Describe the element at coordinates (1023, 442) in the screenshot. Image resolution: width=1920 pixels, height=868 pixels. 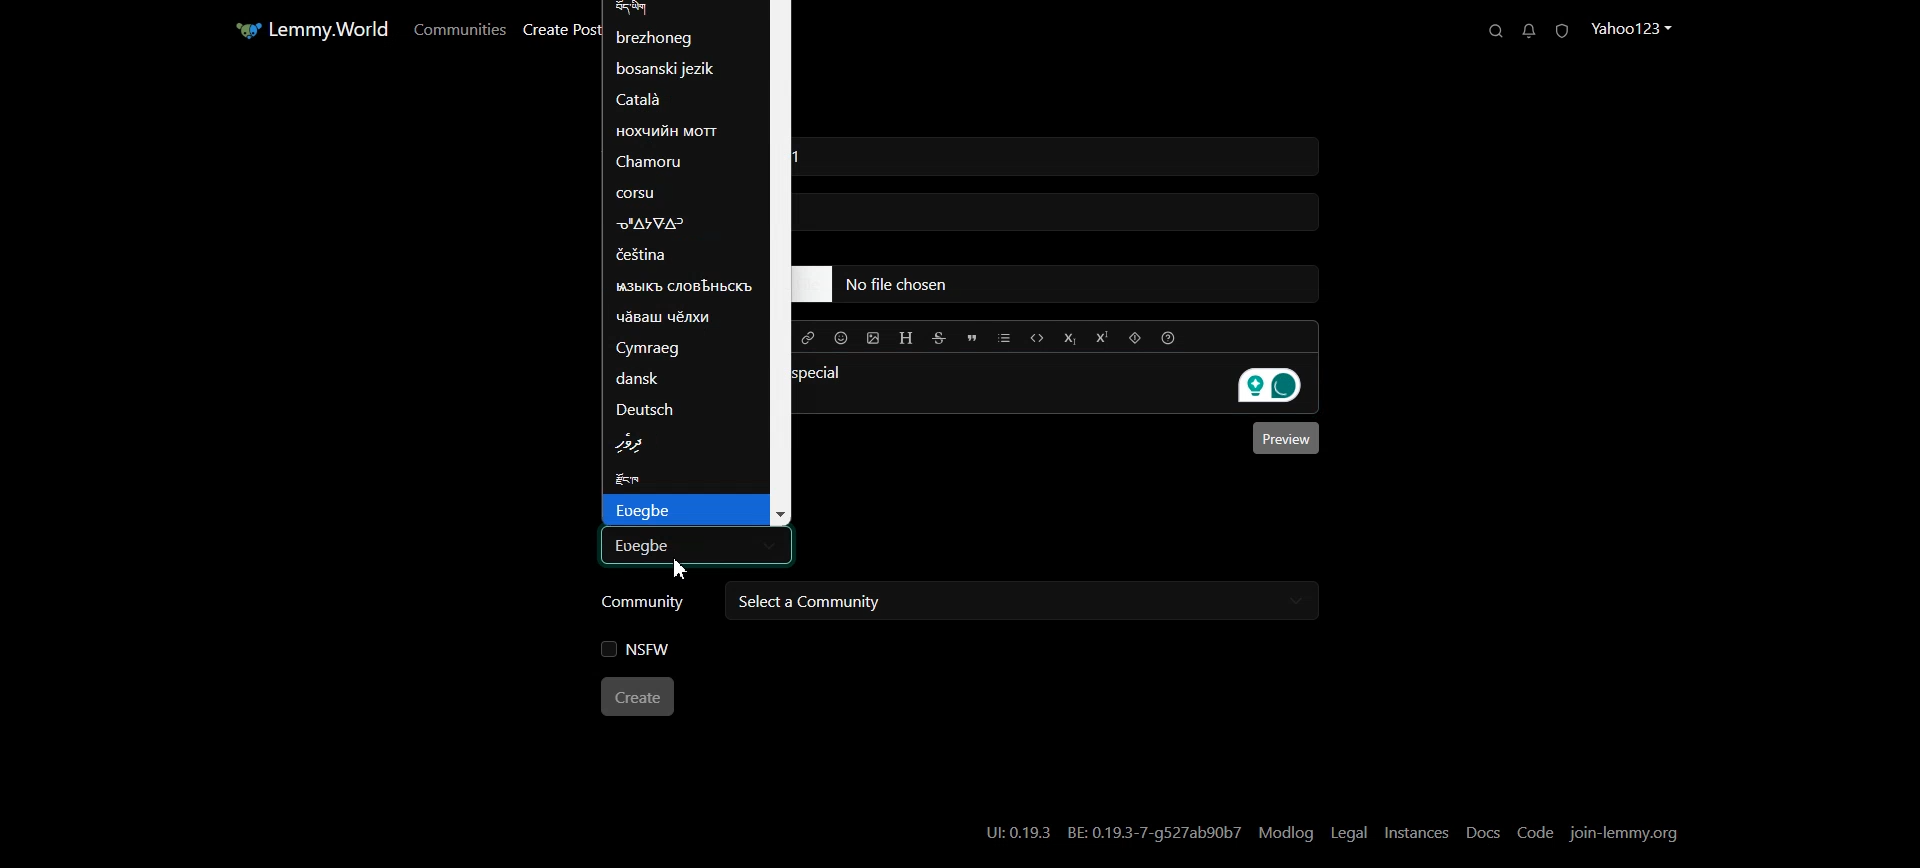
I see `Typing window` at that location.